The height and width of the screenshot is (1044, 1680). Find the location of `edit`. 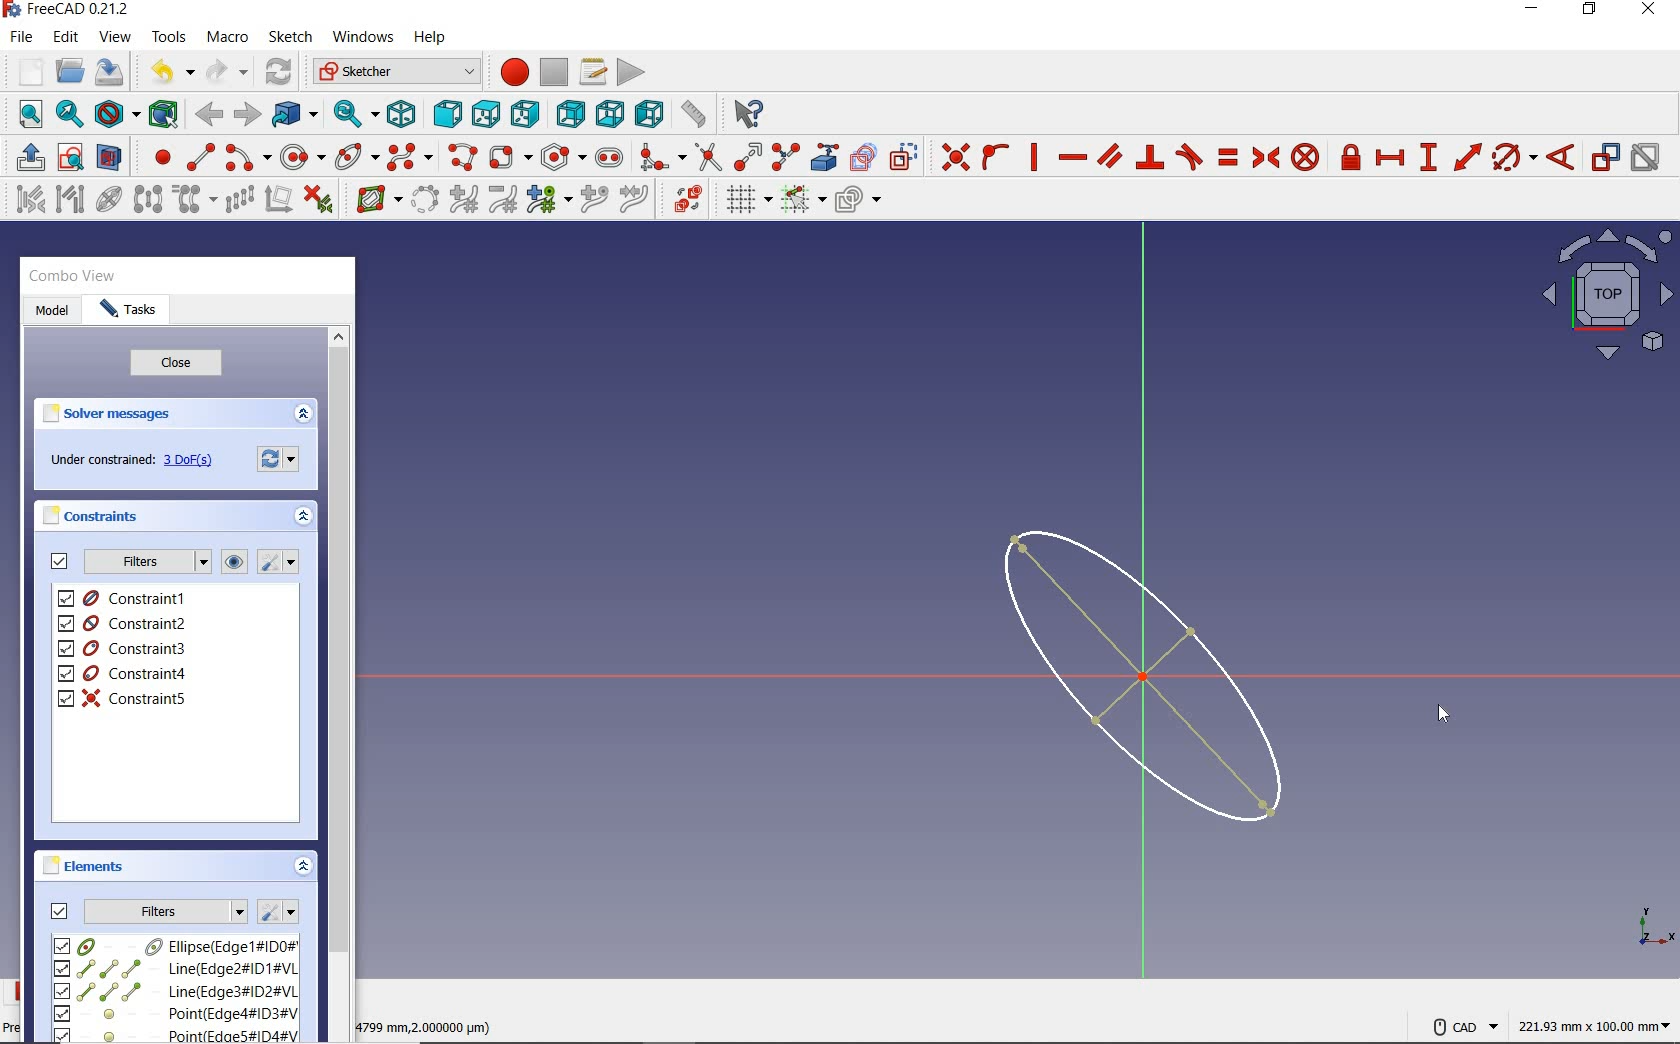

edit is located at coordinates (65, 38).